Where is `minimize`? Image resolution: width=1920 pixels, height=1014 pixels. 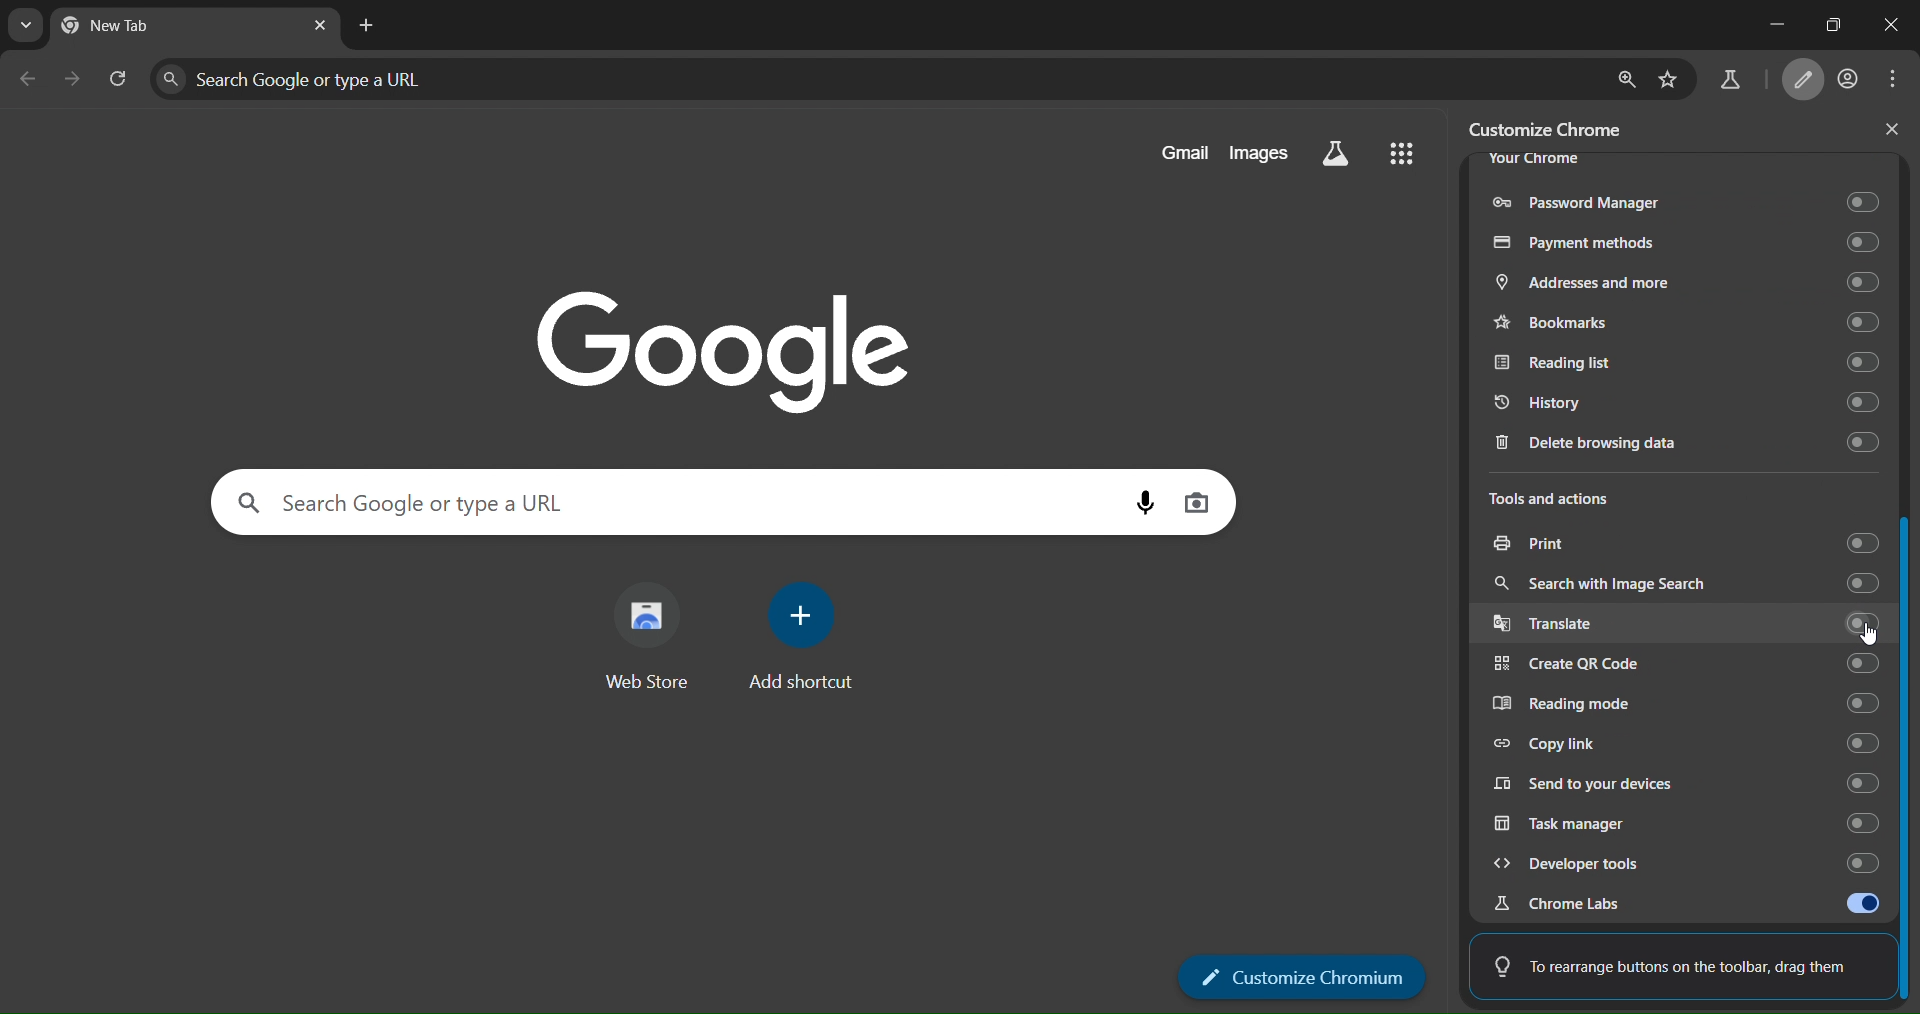 minimize is located at coordinates (1766, 23).